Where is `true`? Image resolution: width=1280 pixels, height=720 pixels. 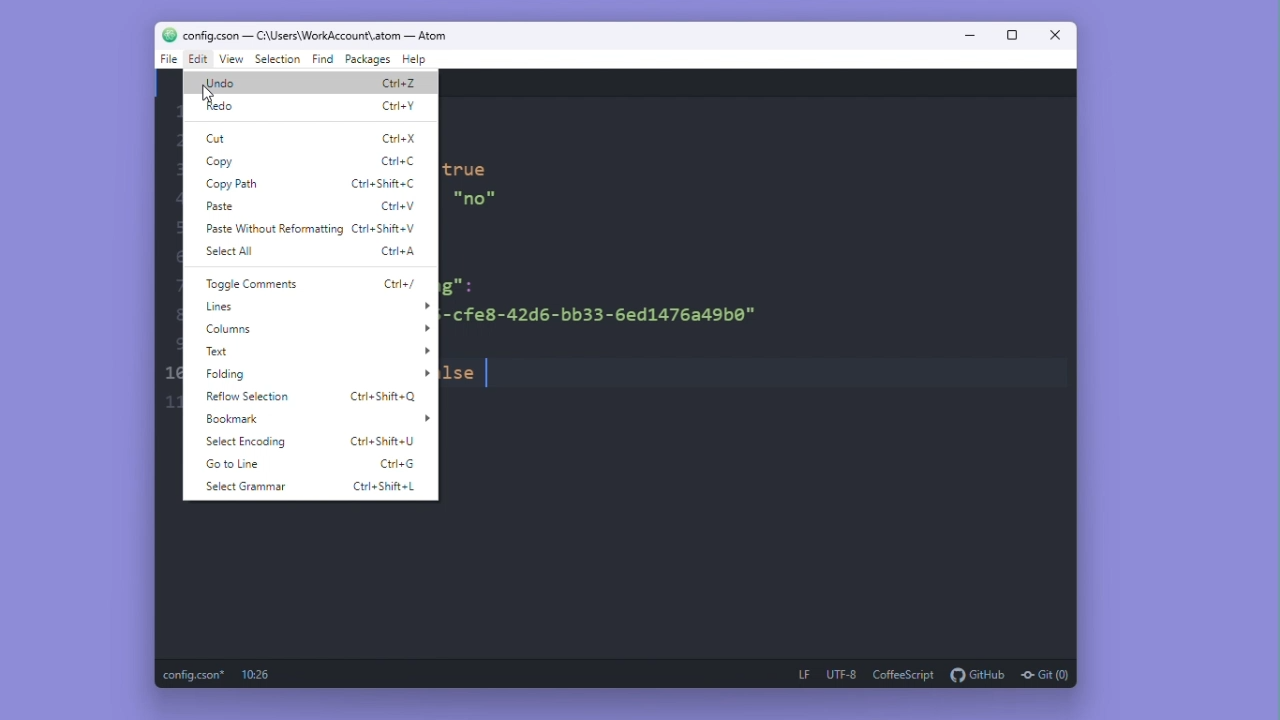 true is located at coordinates (468, 170).